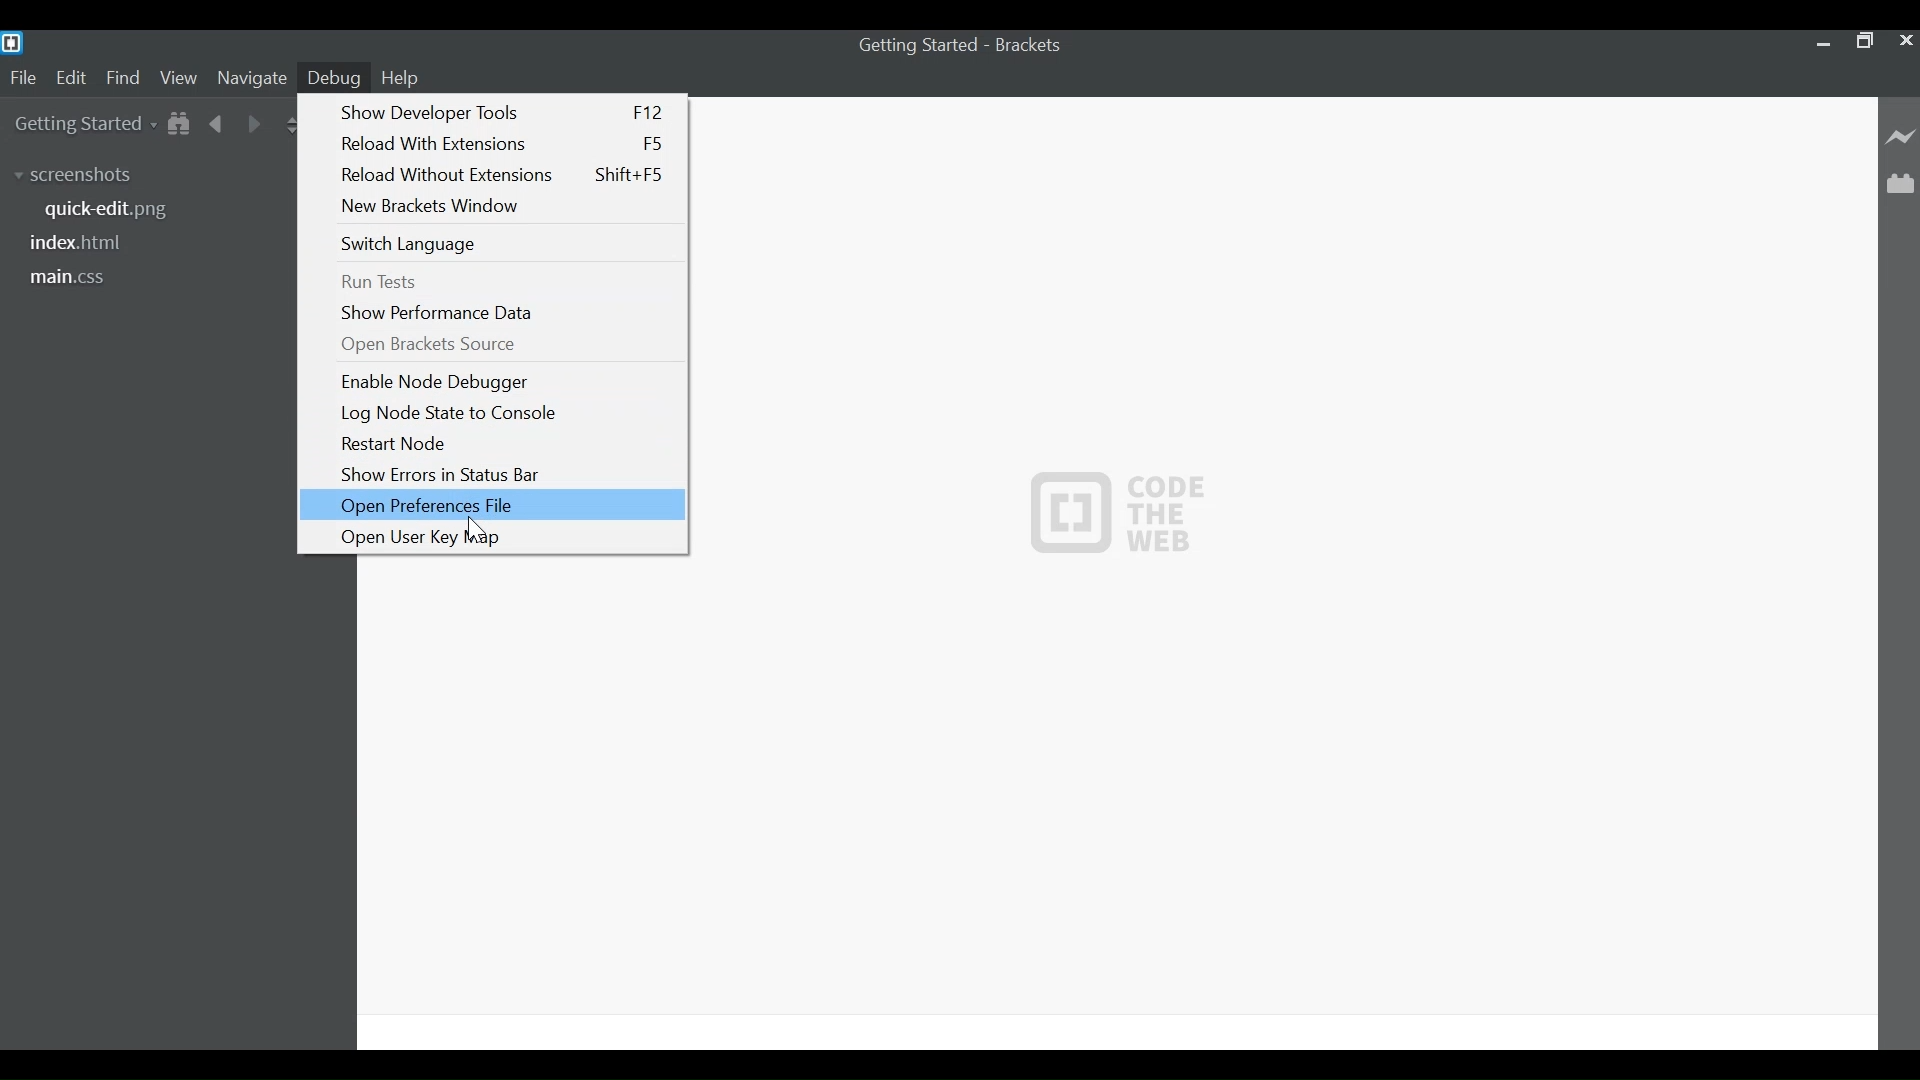 The image size is (1920, 1080). I want to click on Reload With Extensions, so click(507, 143).